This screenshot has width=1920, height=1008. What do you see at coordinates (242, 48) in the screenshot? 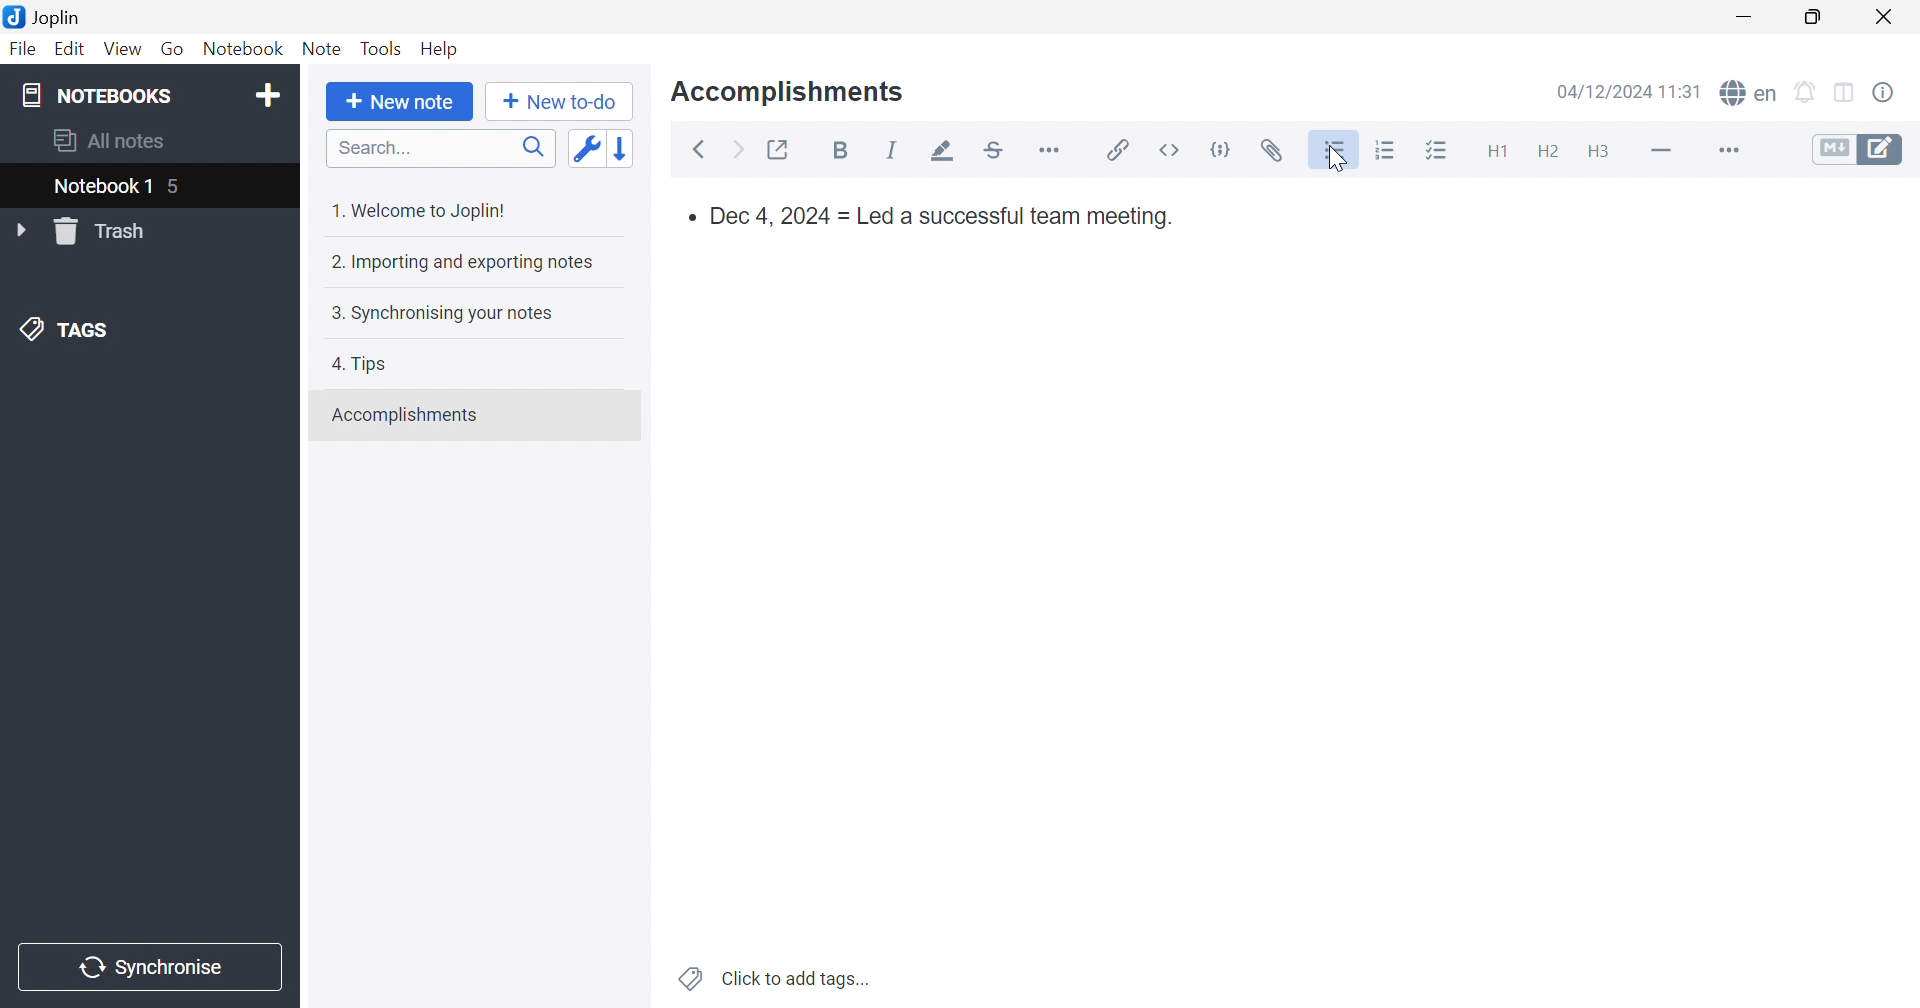
I see `Notebook` at bounding box center [242, 48].